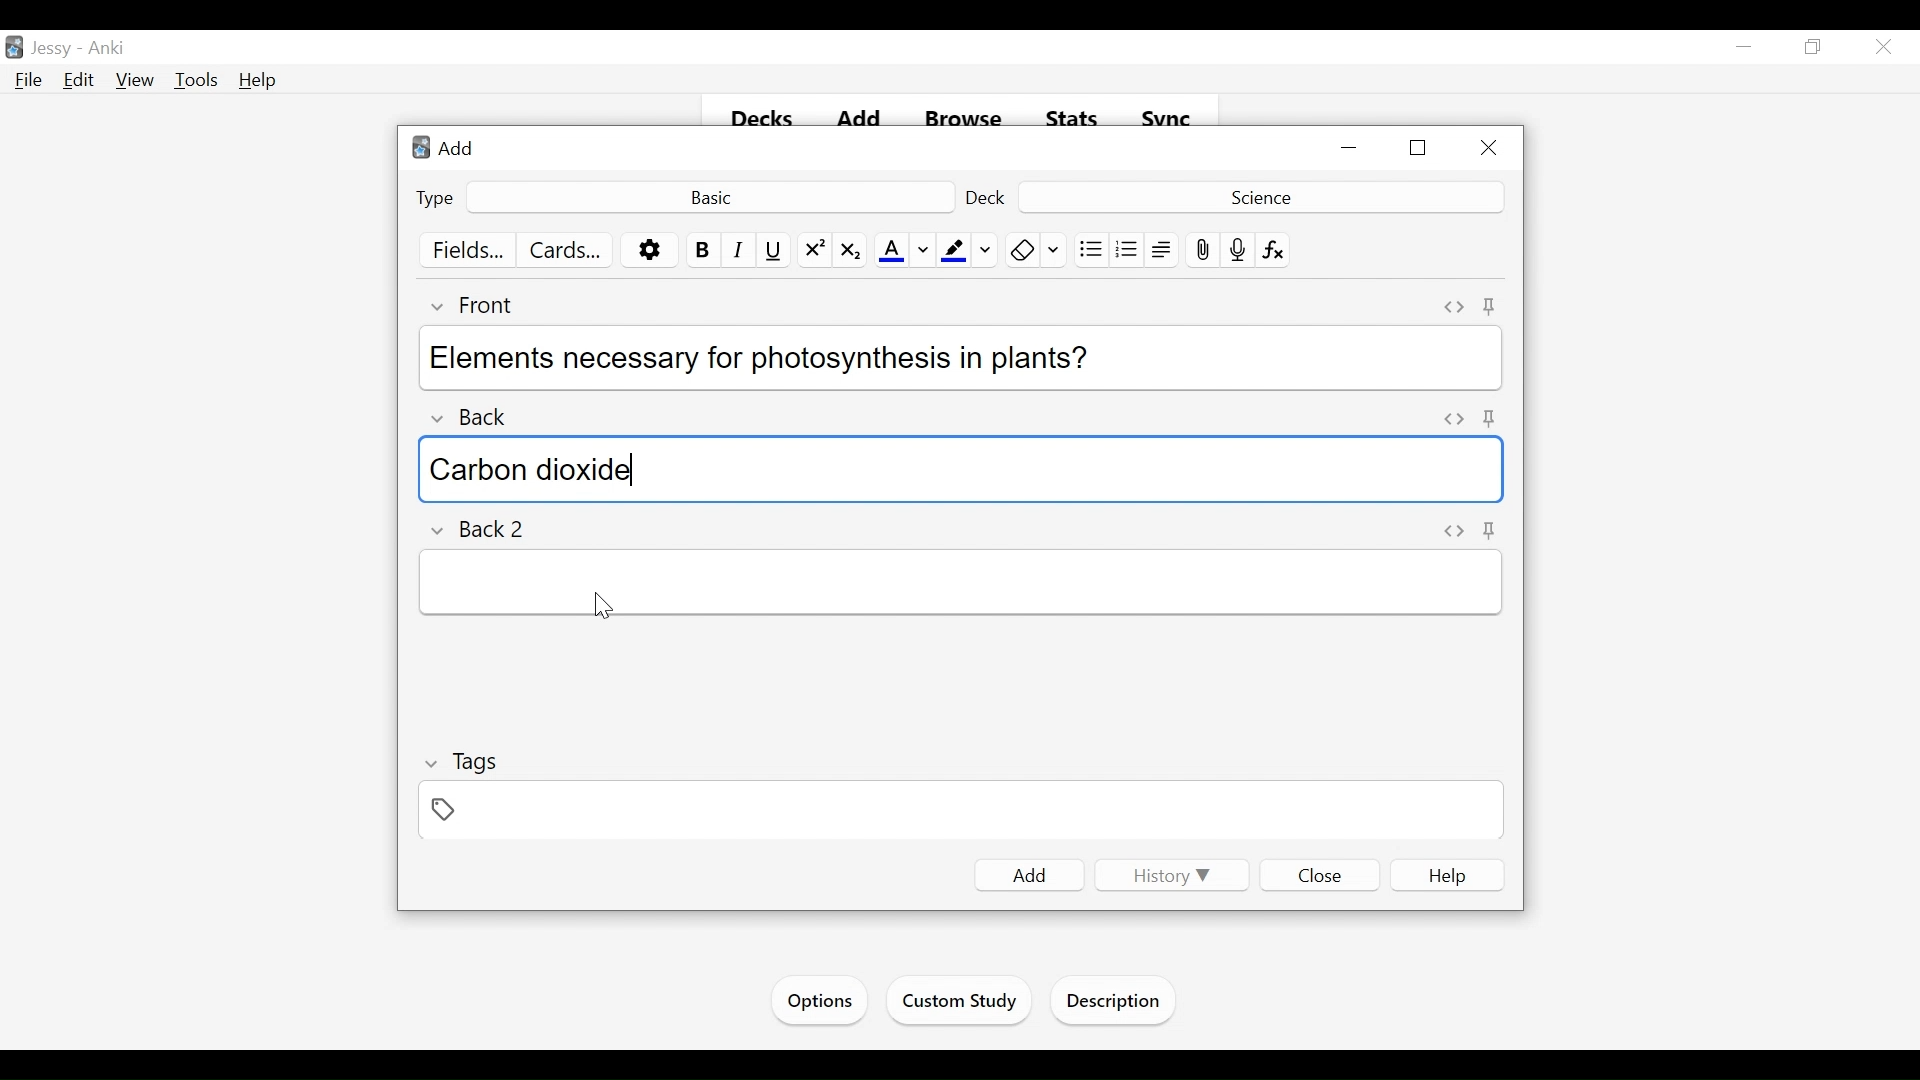  I want to click on Toggle HTML editor, so click(1450, 419).